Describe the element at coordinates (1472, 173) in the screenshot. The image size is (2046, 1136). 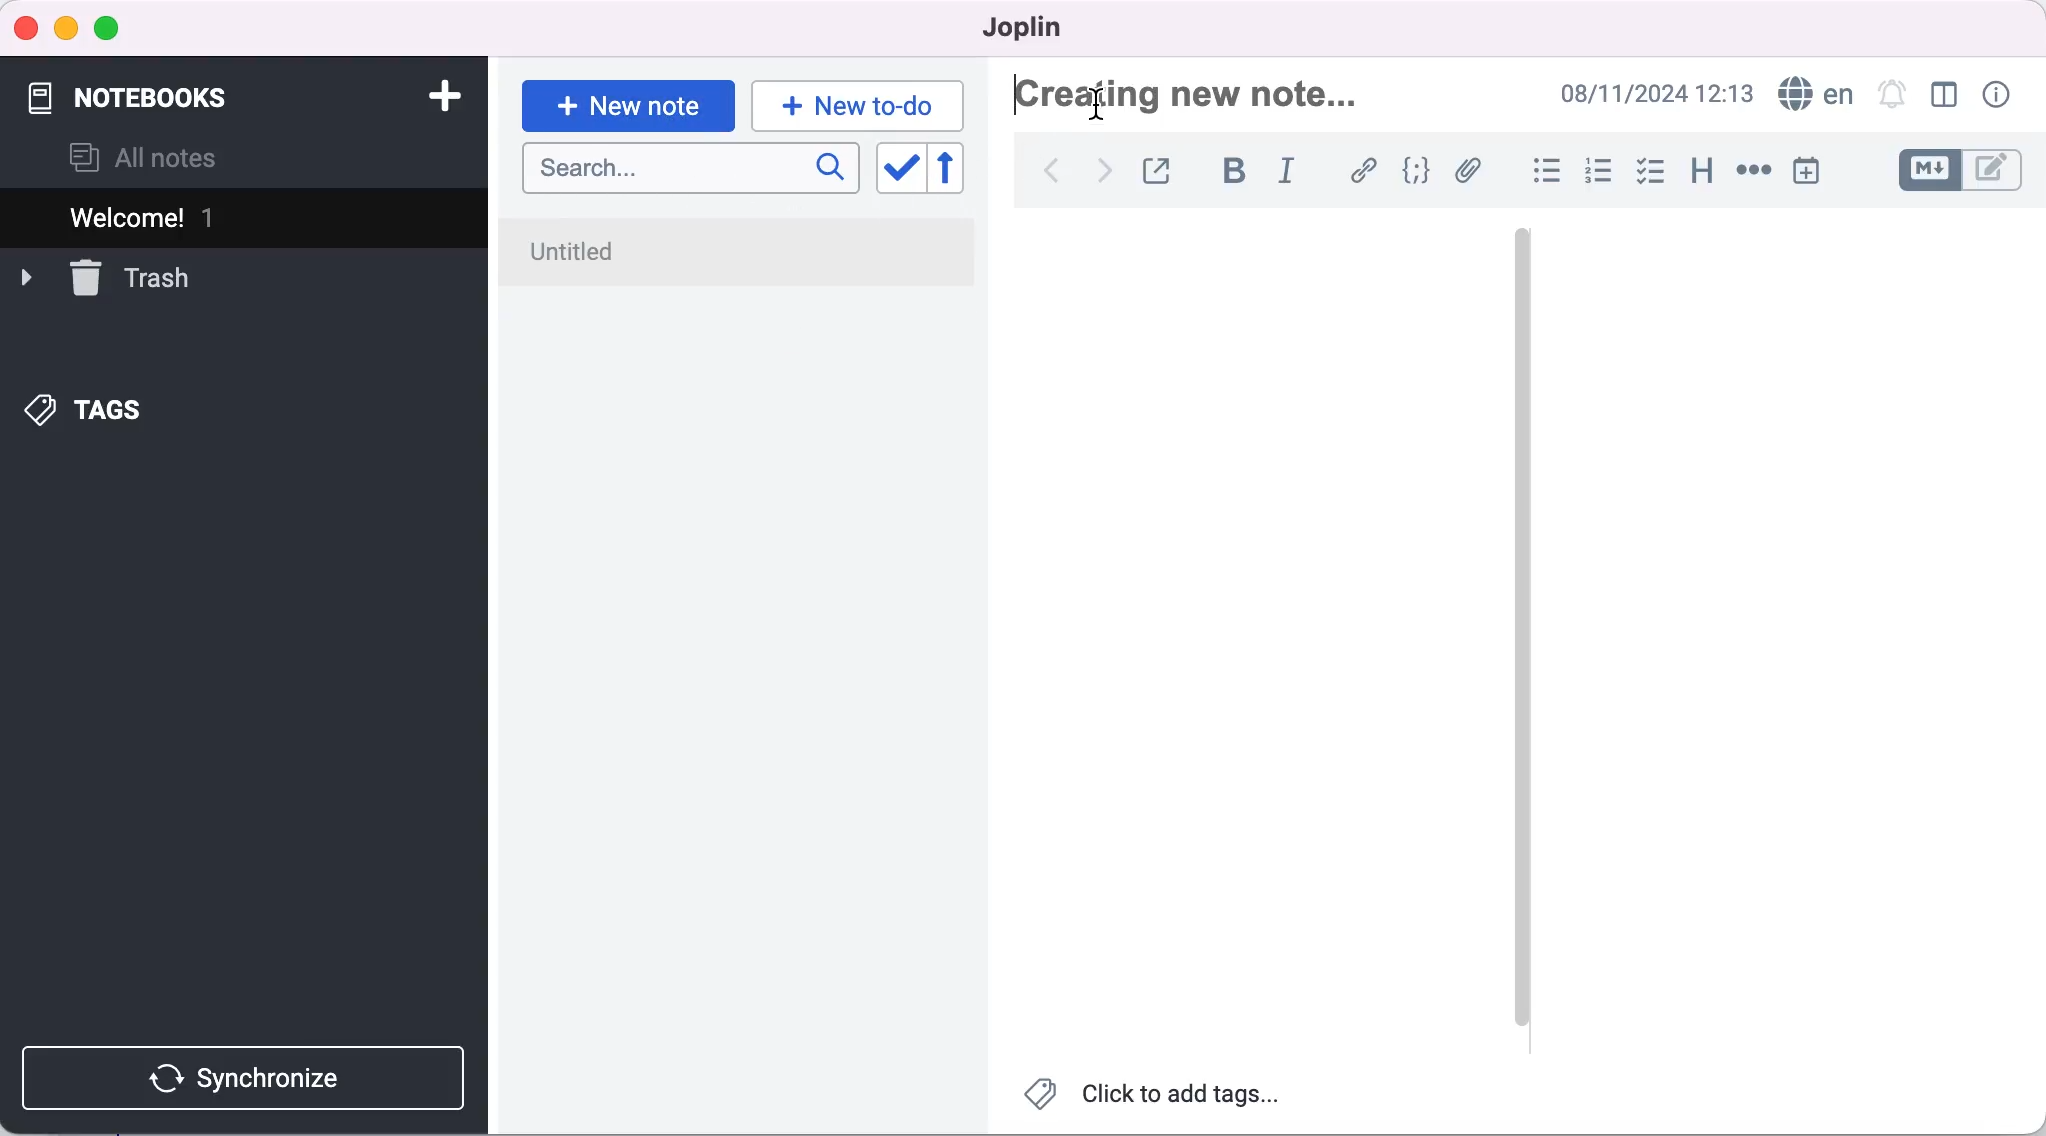
I see `add file` at that location.